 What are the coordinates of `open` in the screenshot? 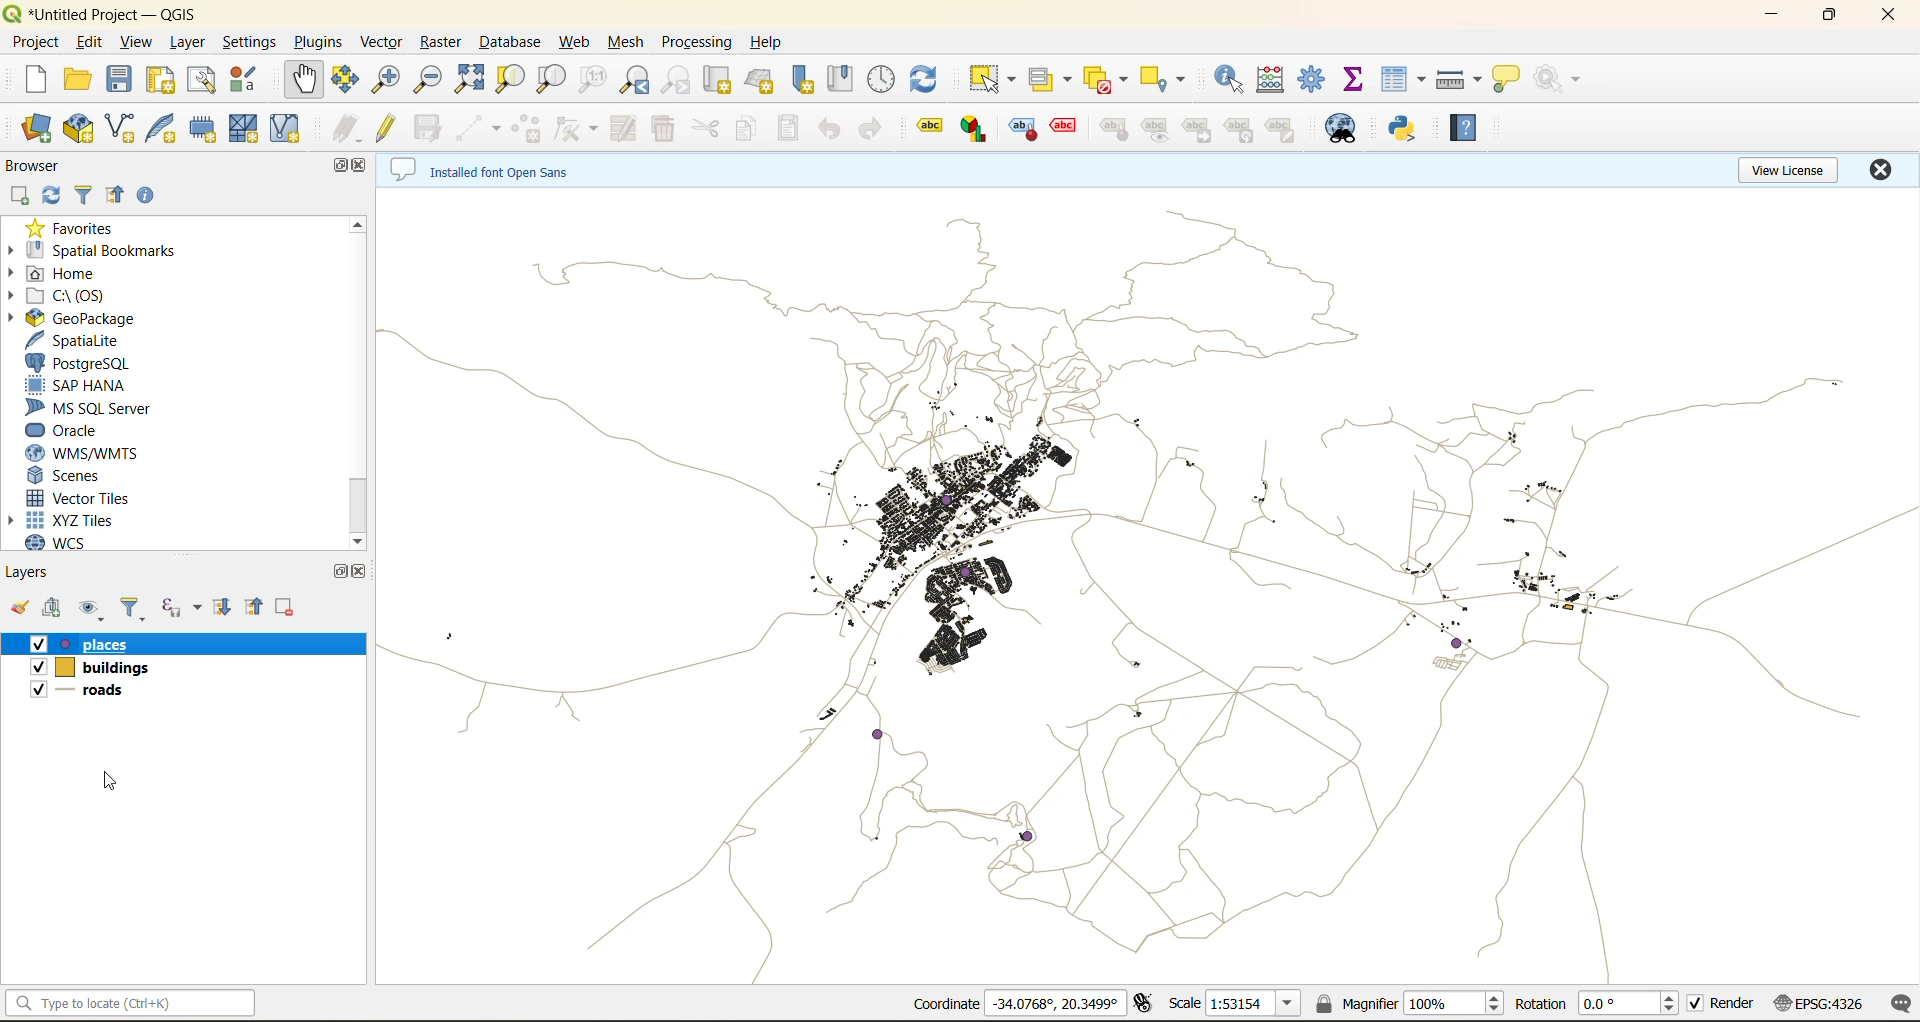 It's located at (19, 608).